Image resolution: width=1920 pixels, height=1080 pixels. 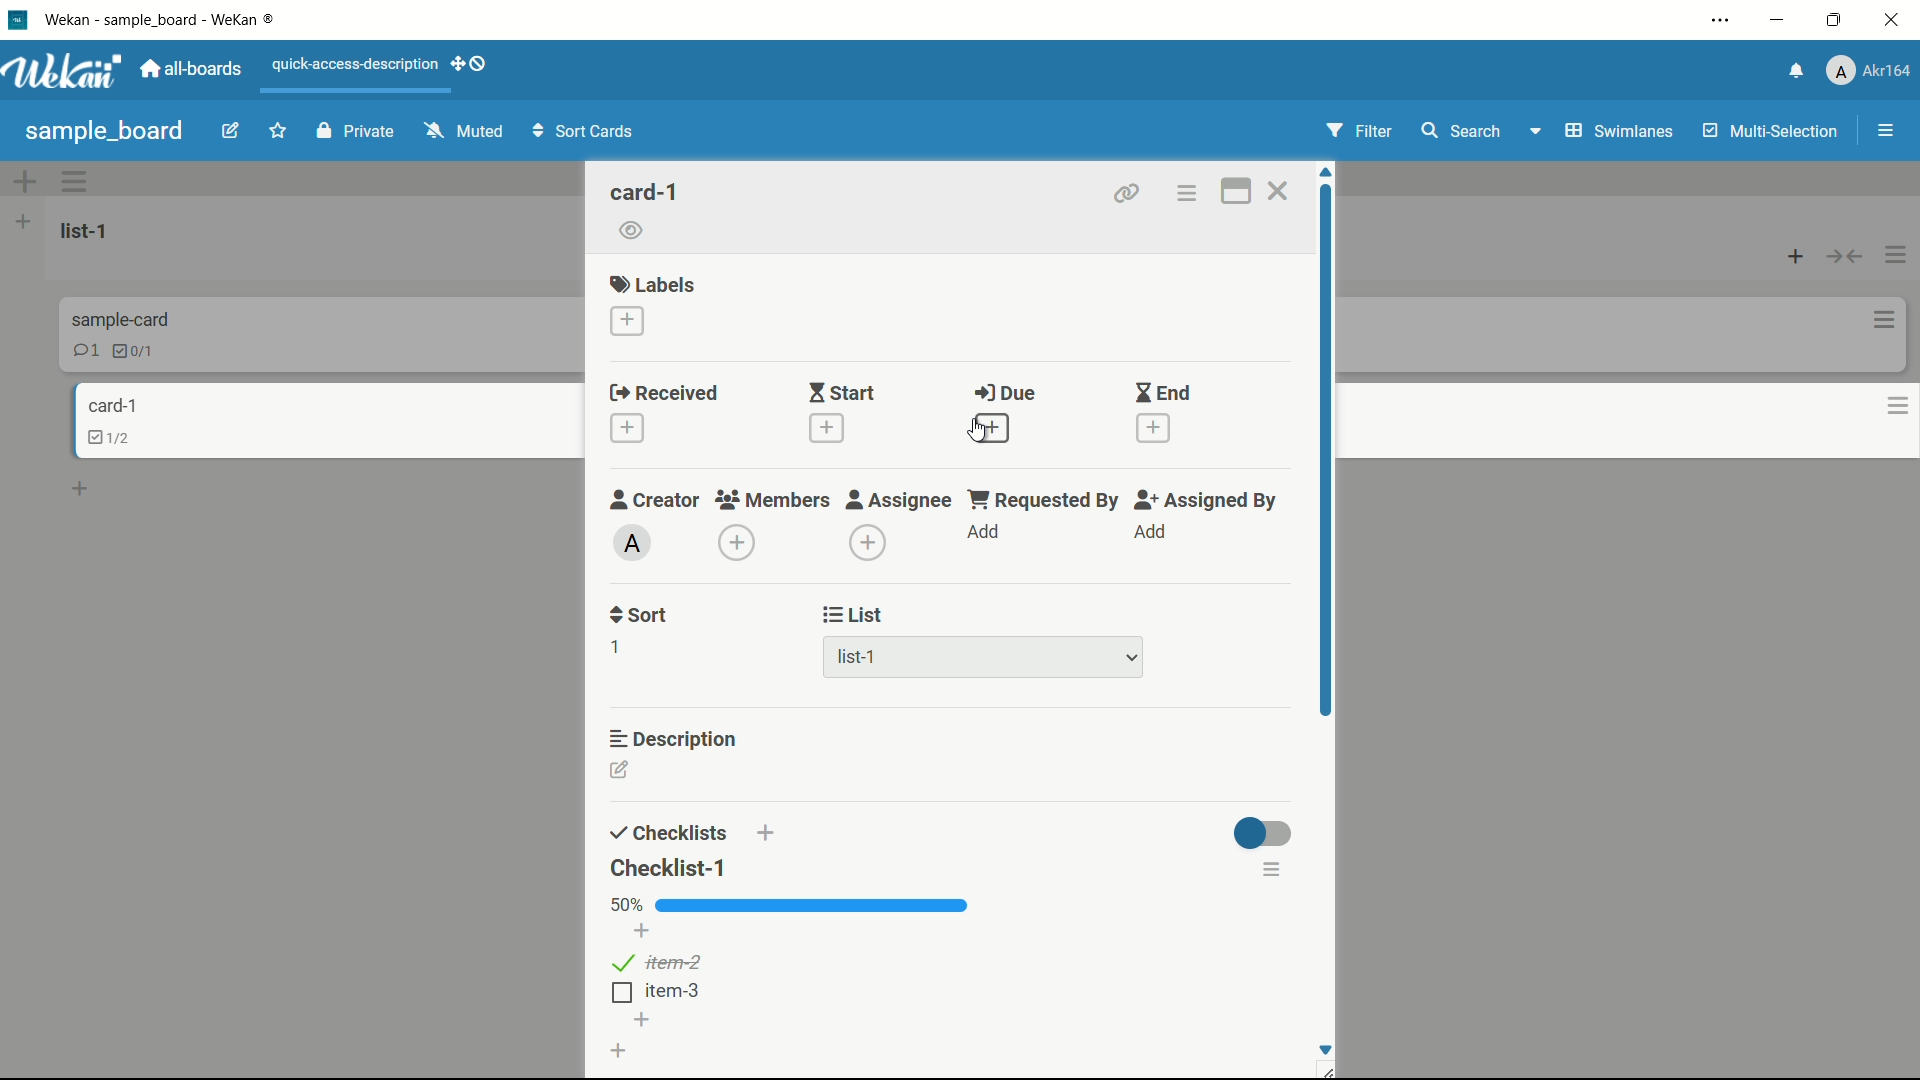 What do you see at coordinates (859, 658) in the screenshot?
I see `list-1` at bounding box center [859, 658].